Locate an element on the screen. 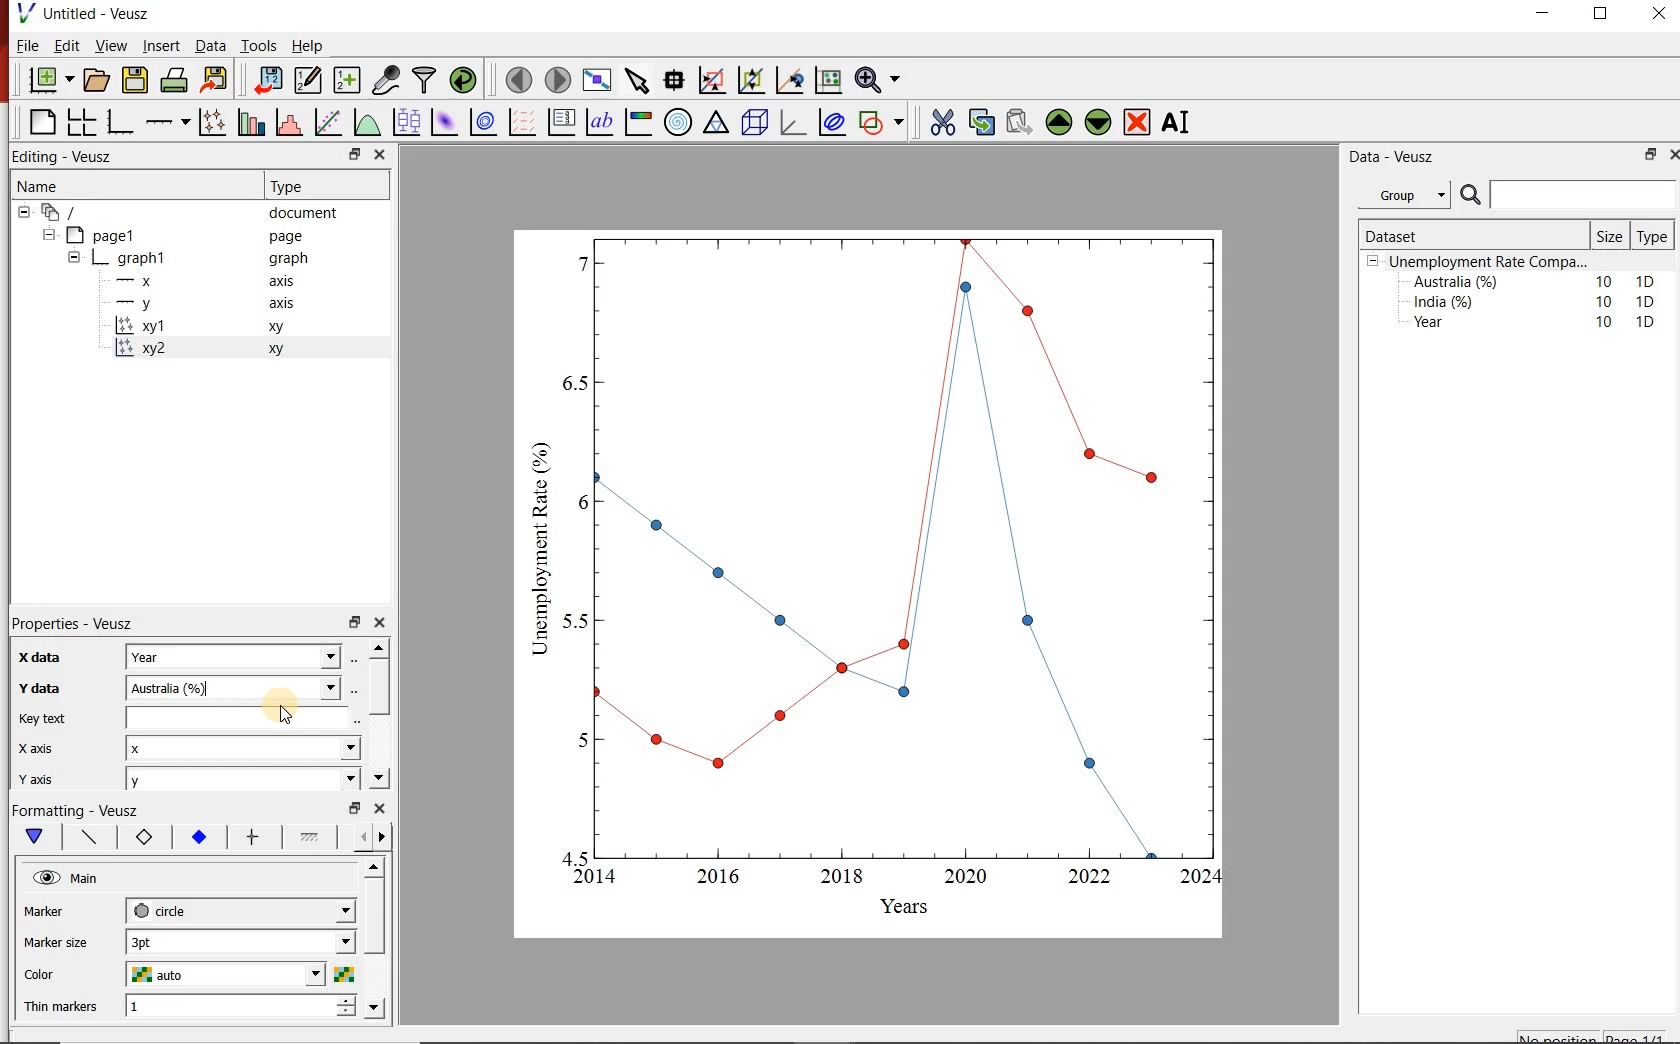 The image size is (1680, 1044). plot box plots is located at coordinates (407, 121).